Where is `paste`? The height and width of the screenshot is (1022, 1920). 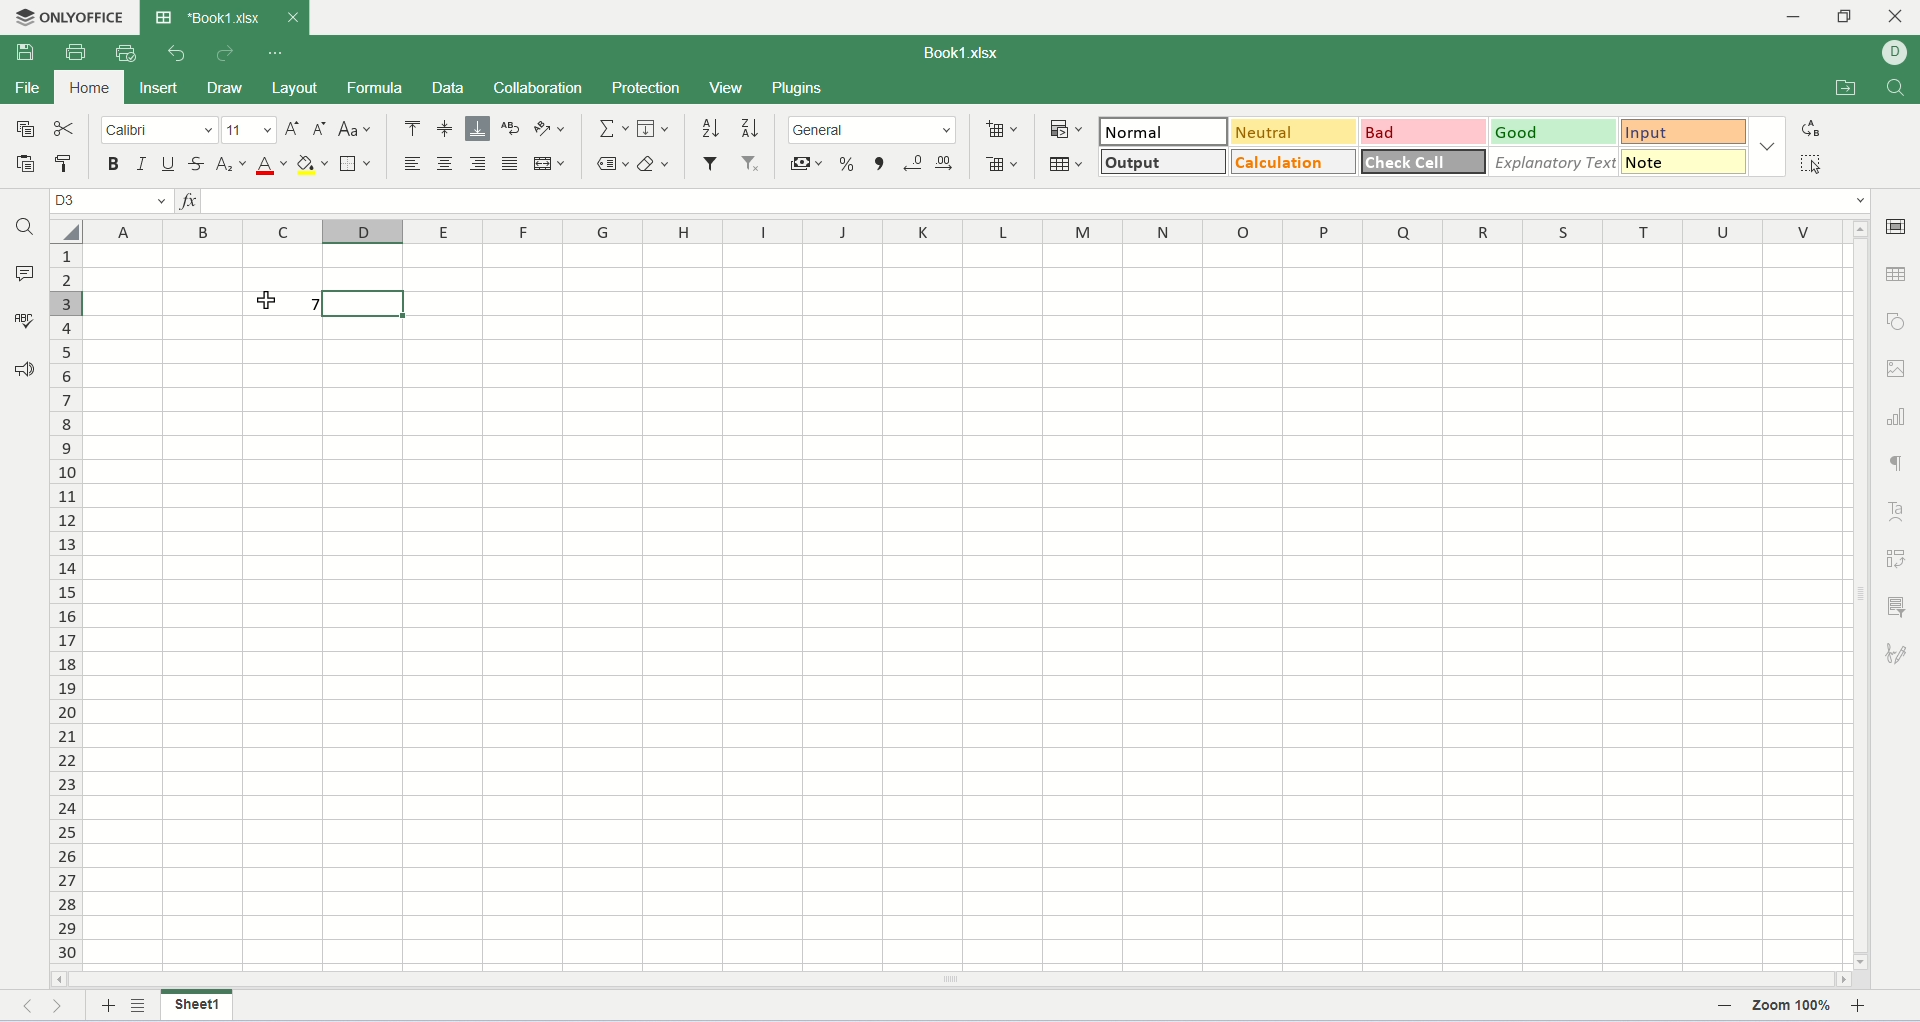 paste is located at coordinates (23, 165).